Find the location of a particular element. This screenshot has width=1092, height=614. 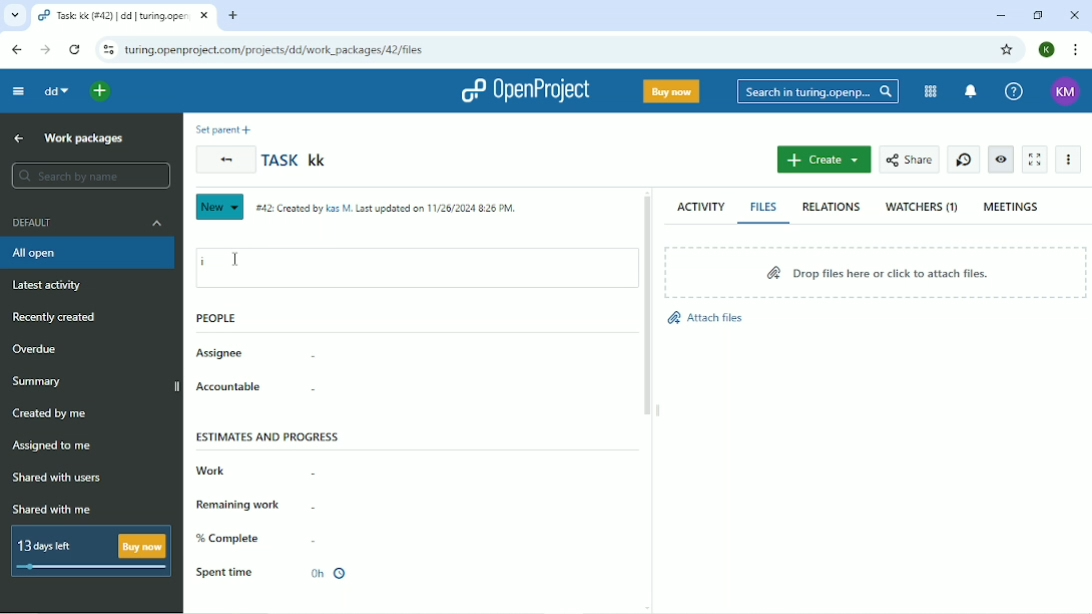

Buy now is located at coordinates (671, 90).